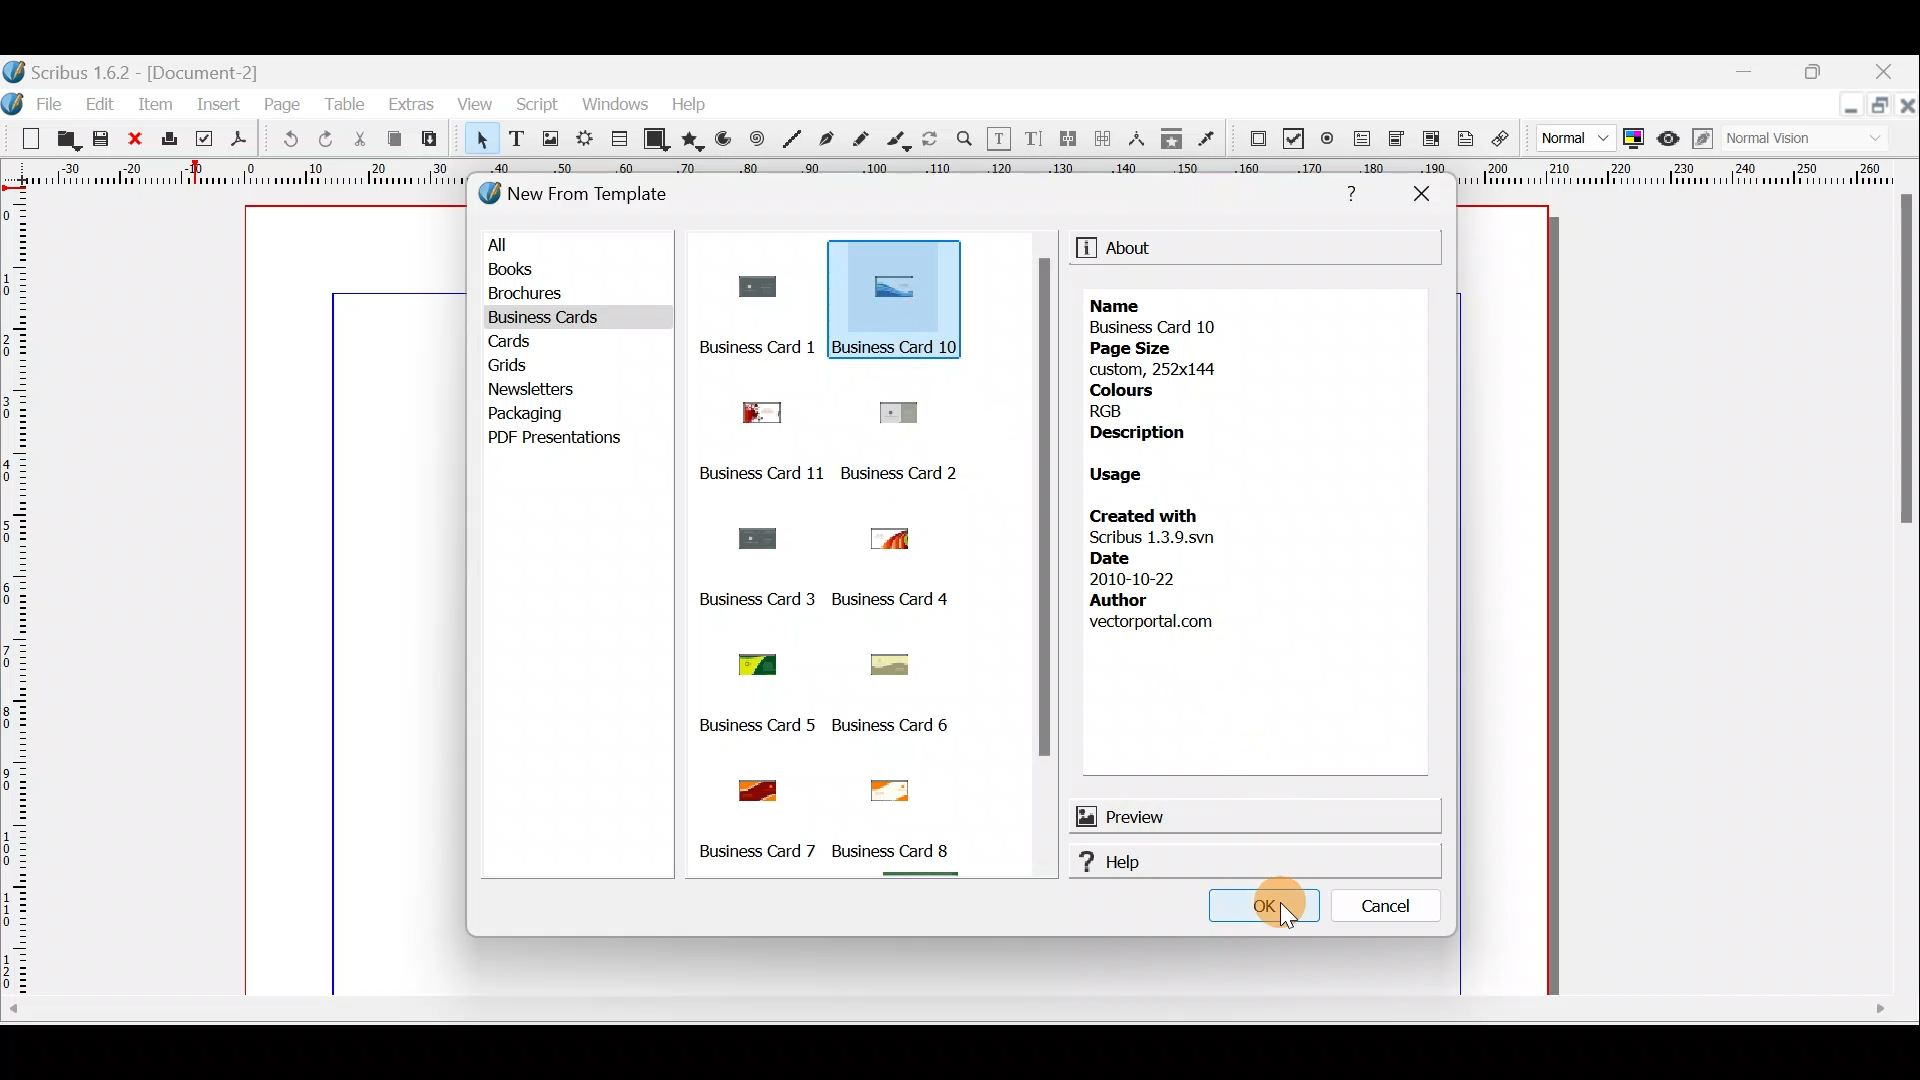  What do you see at coordinates (222, 104) in the screenshot?
I see `Insert` at bounding box center [222, 104].